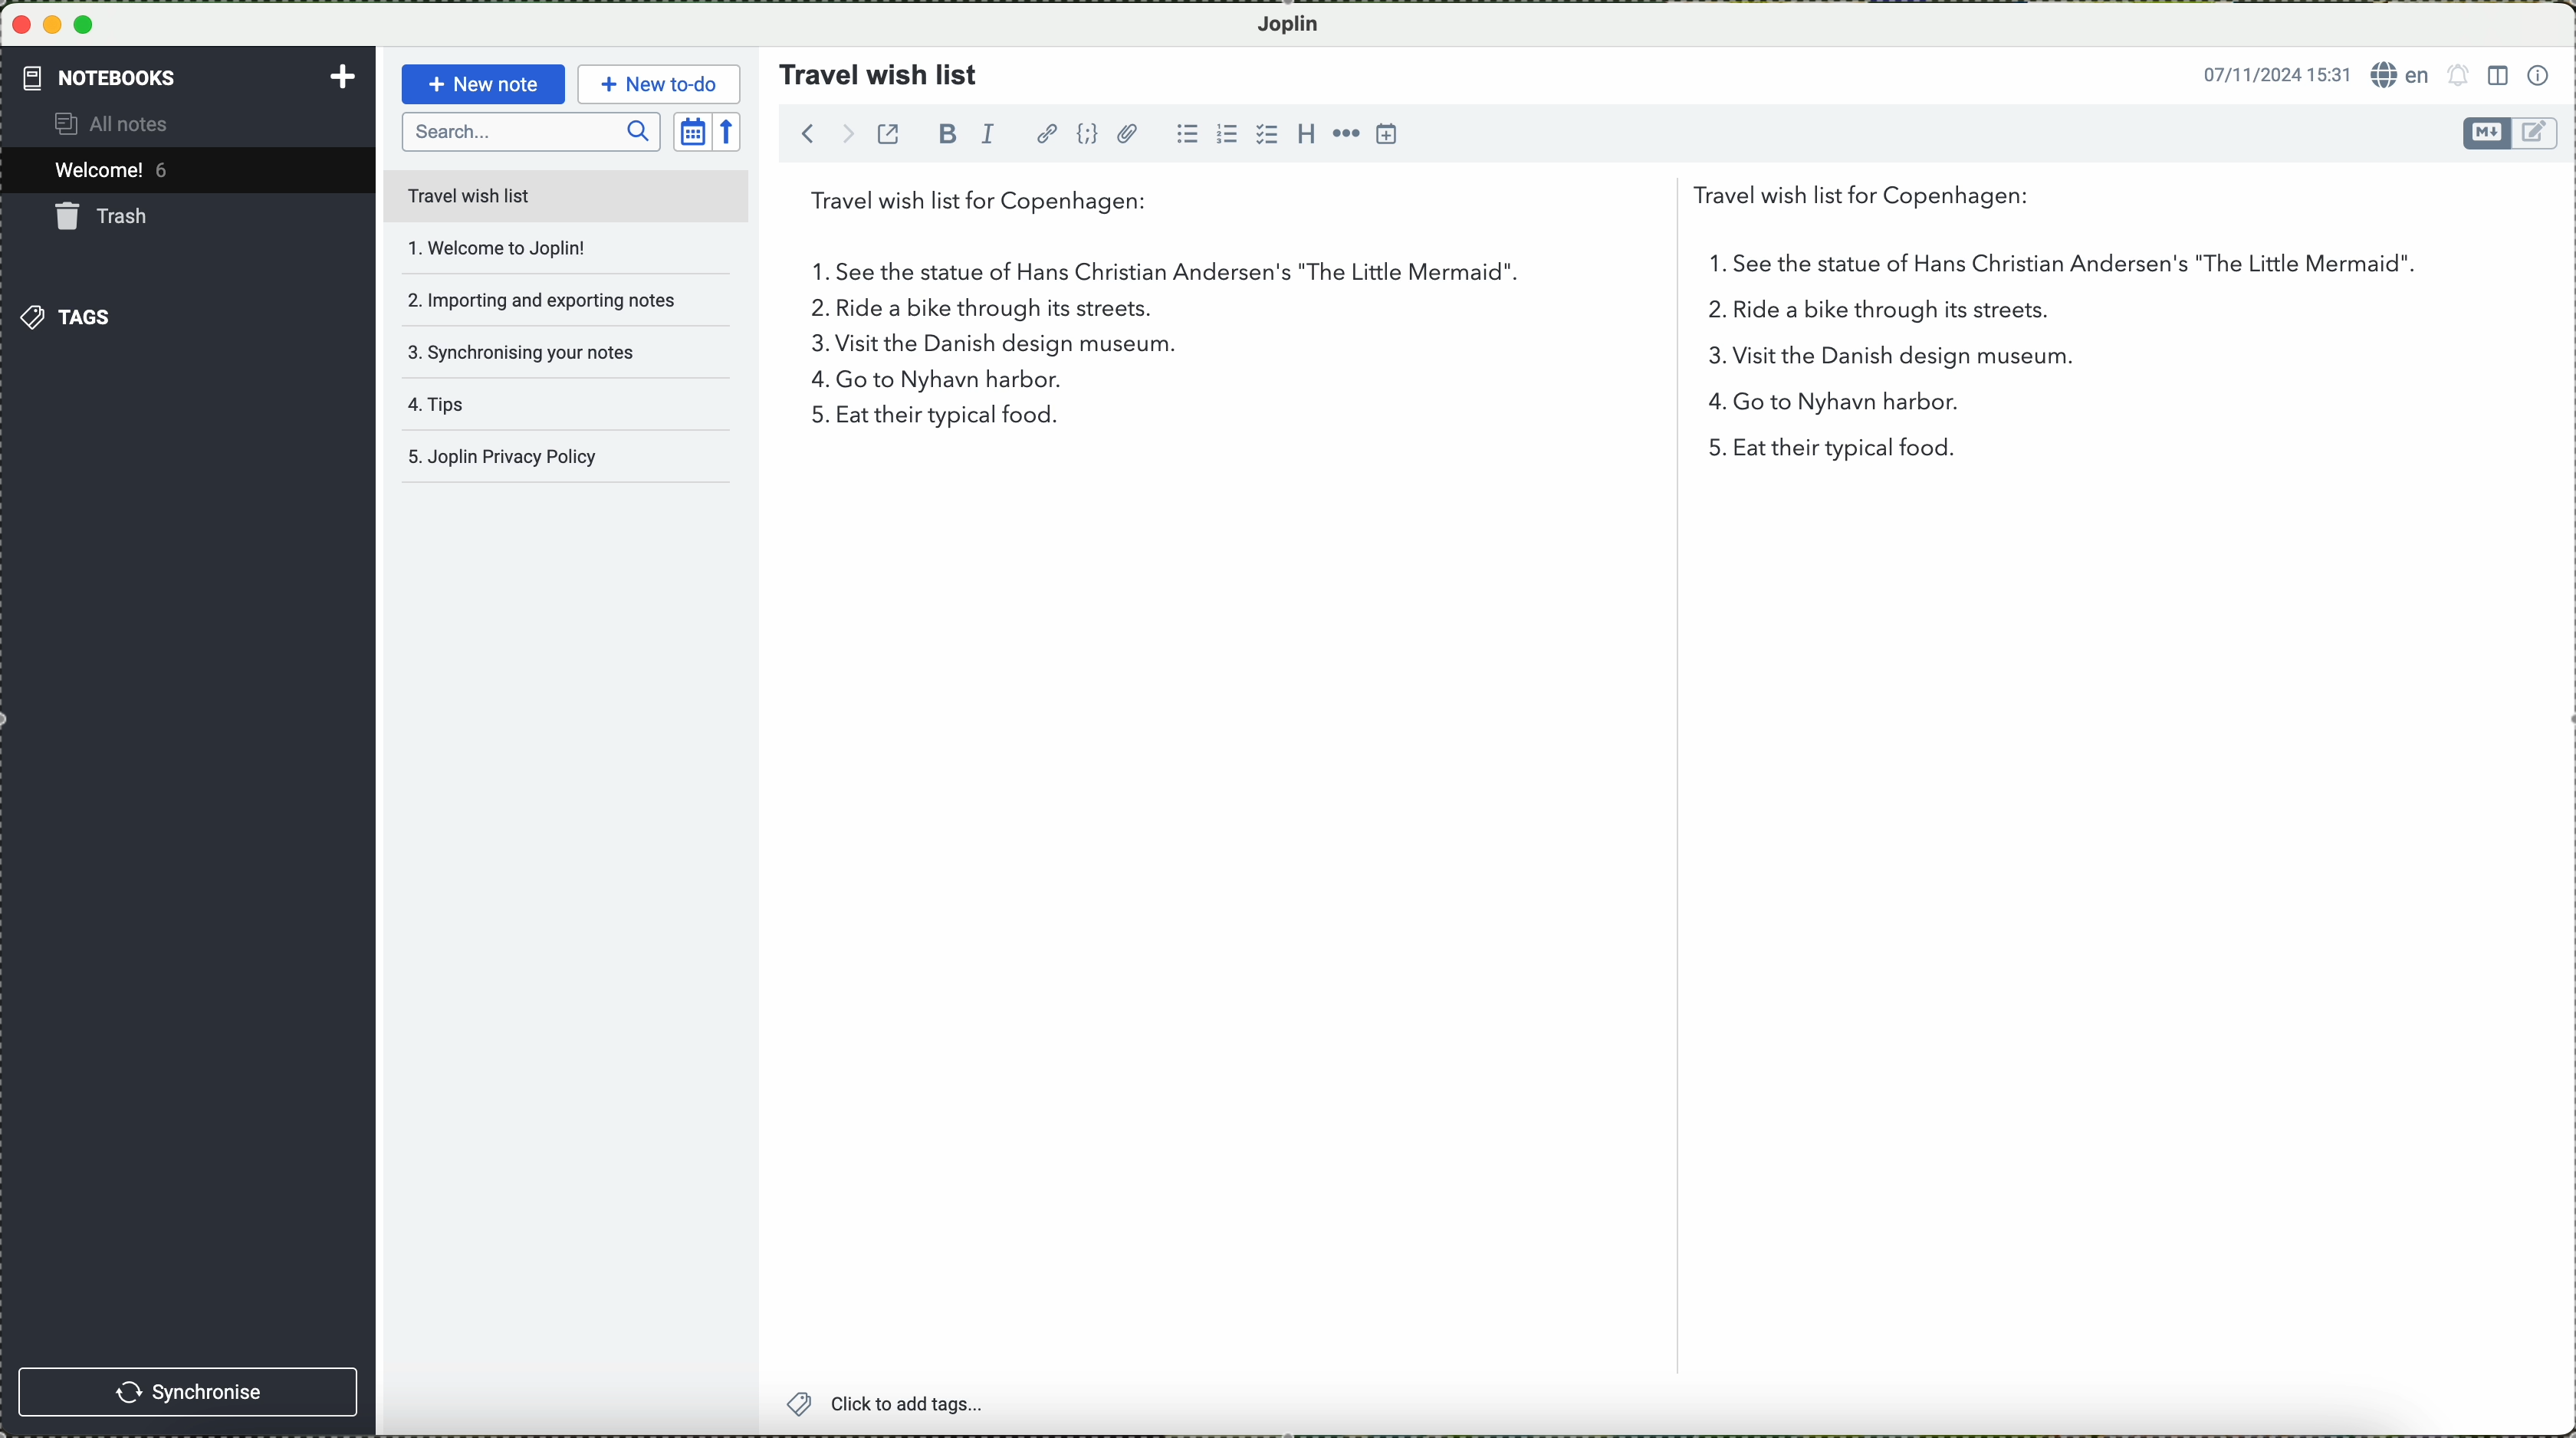  What do you see at coordinates (1303, 133) in the screenshot?
I see `heading` at bounding box center [1303, 133].